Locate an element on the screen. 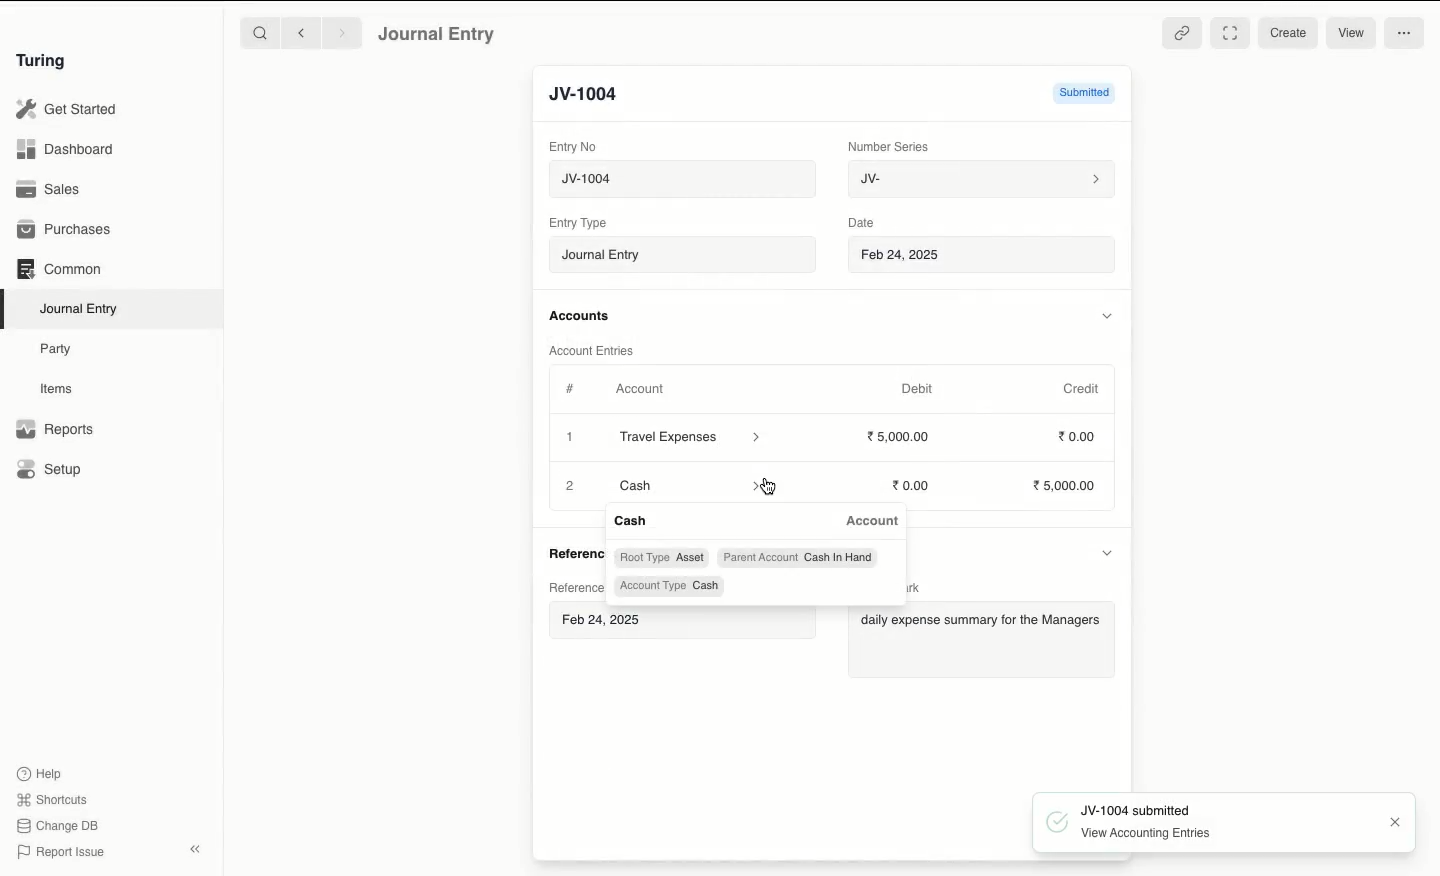 Image resolution: width=1440 pixels, height=876 pixels. Party is located at coordinates (61, 350).